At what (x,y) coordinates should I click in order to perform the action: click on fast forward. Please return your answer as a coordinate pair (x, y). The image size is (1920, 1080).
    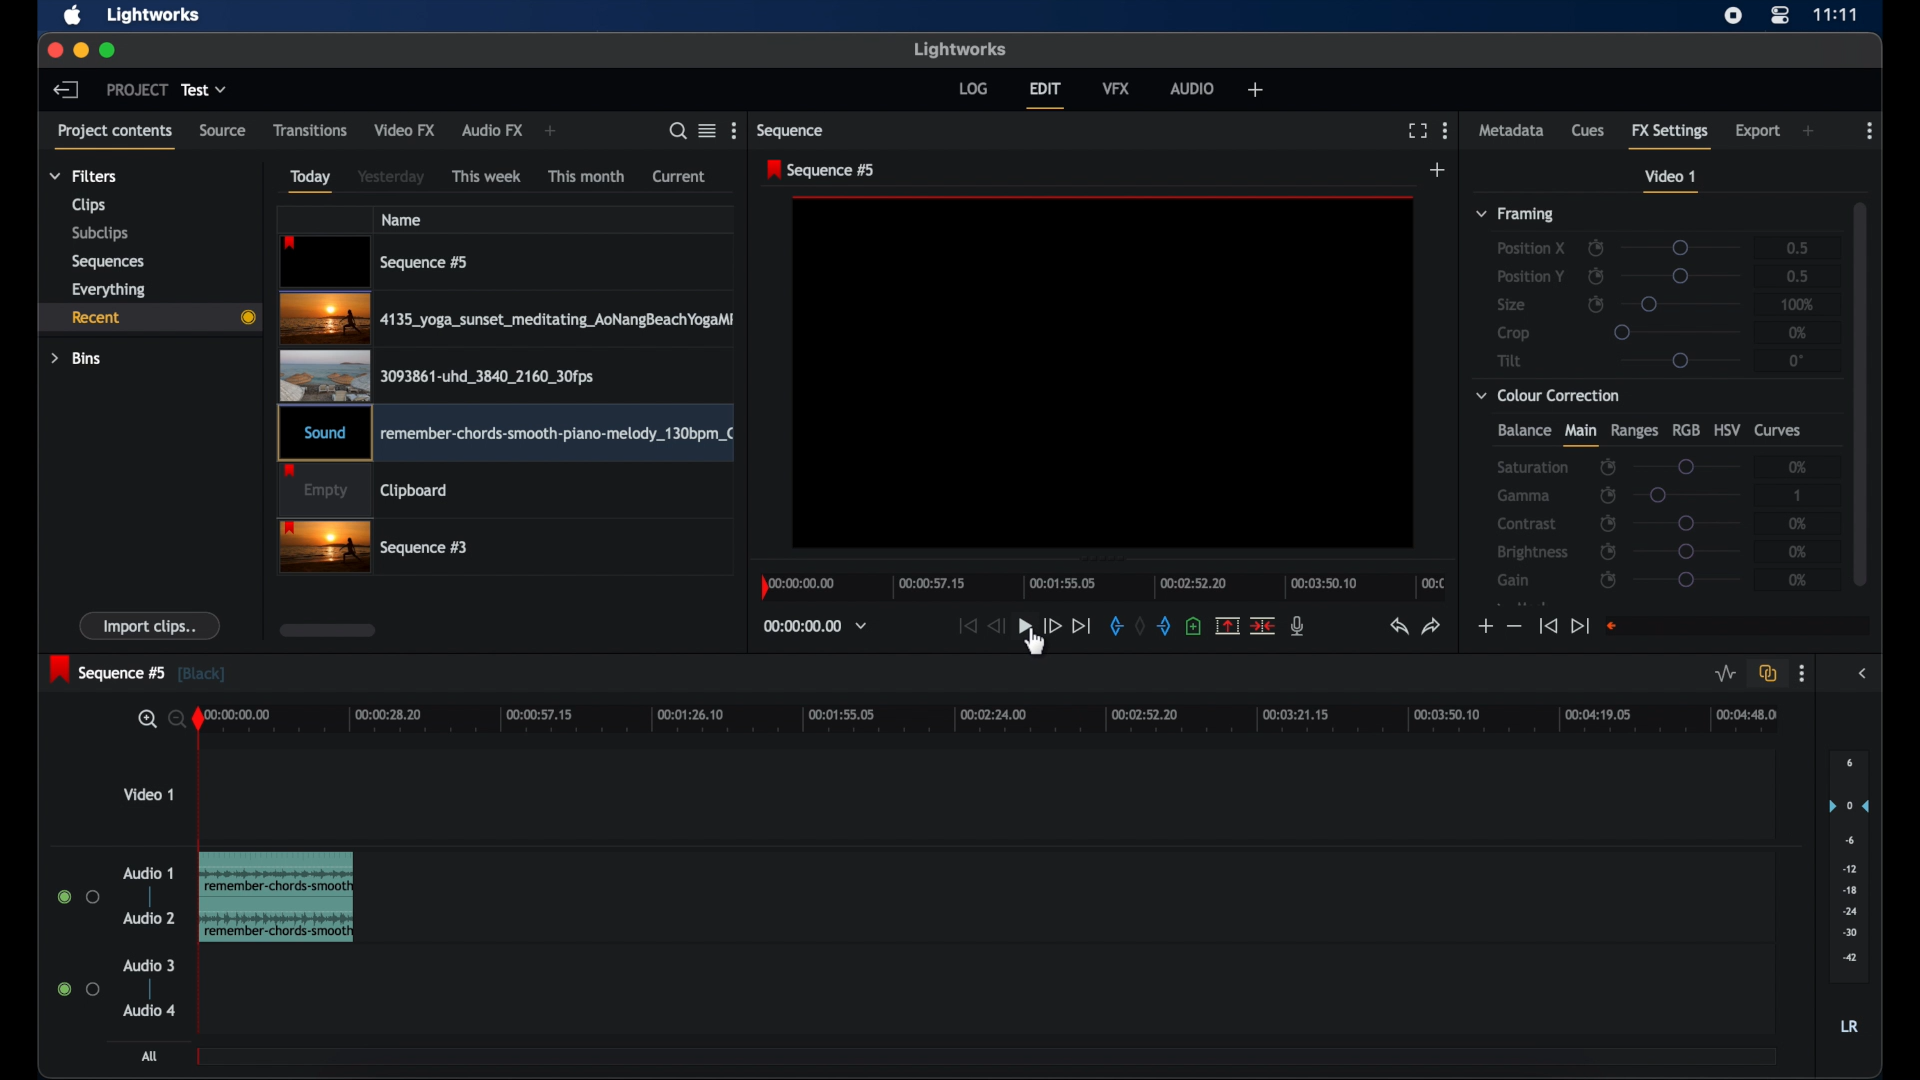
    Looking at the image, I should click on (1052, 626).